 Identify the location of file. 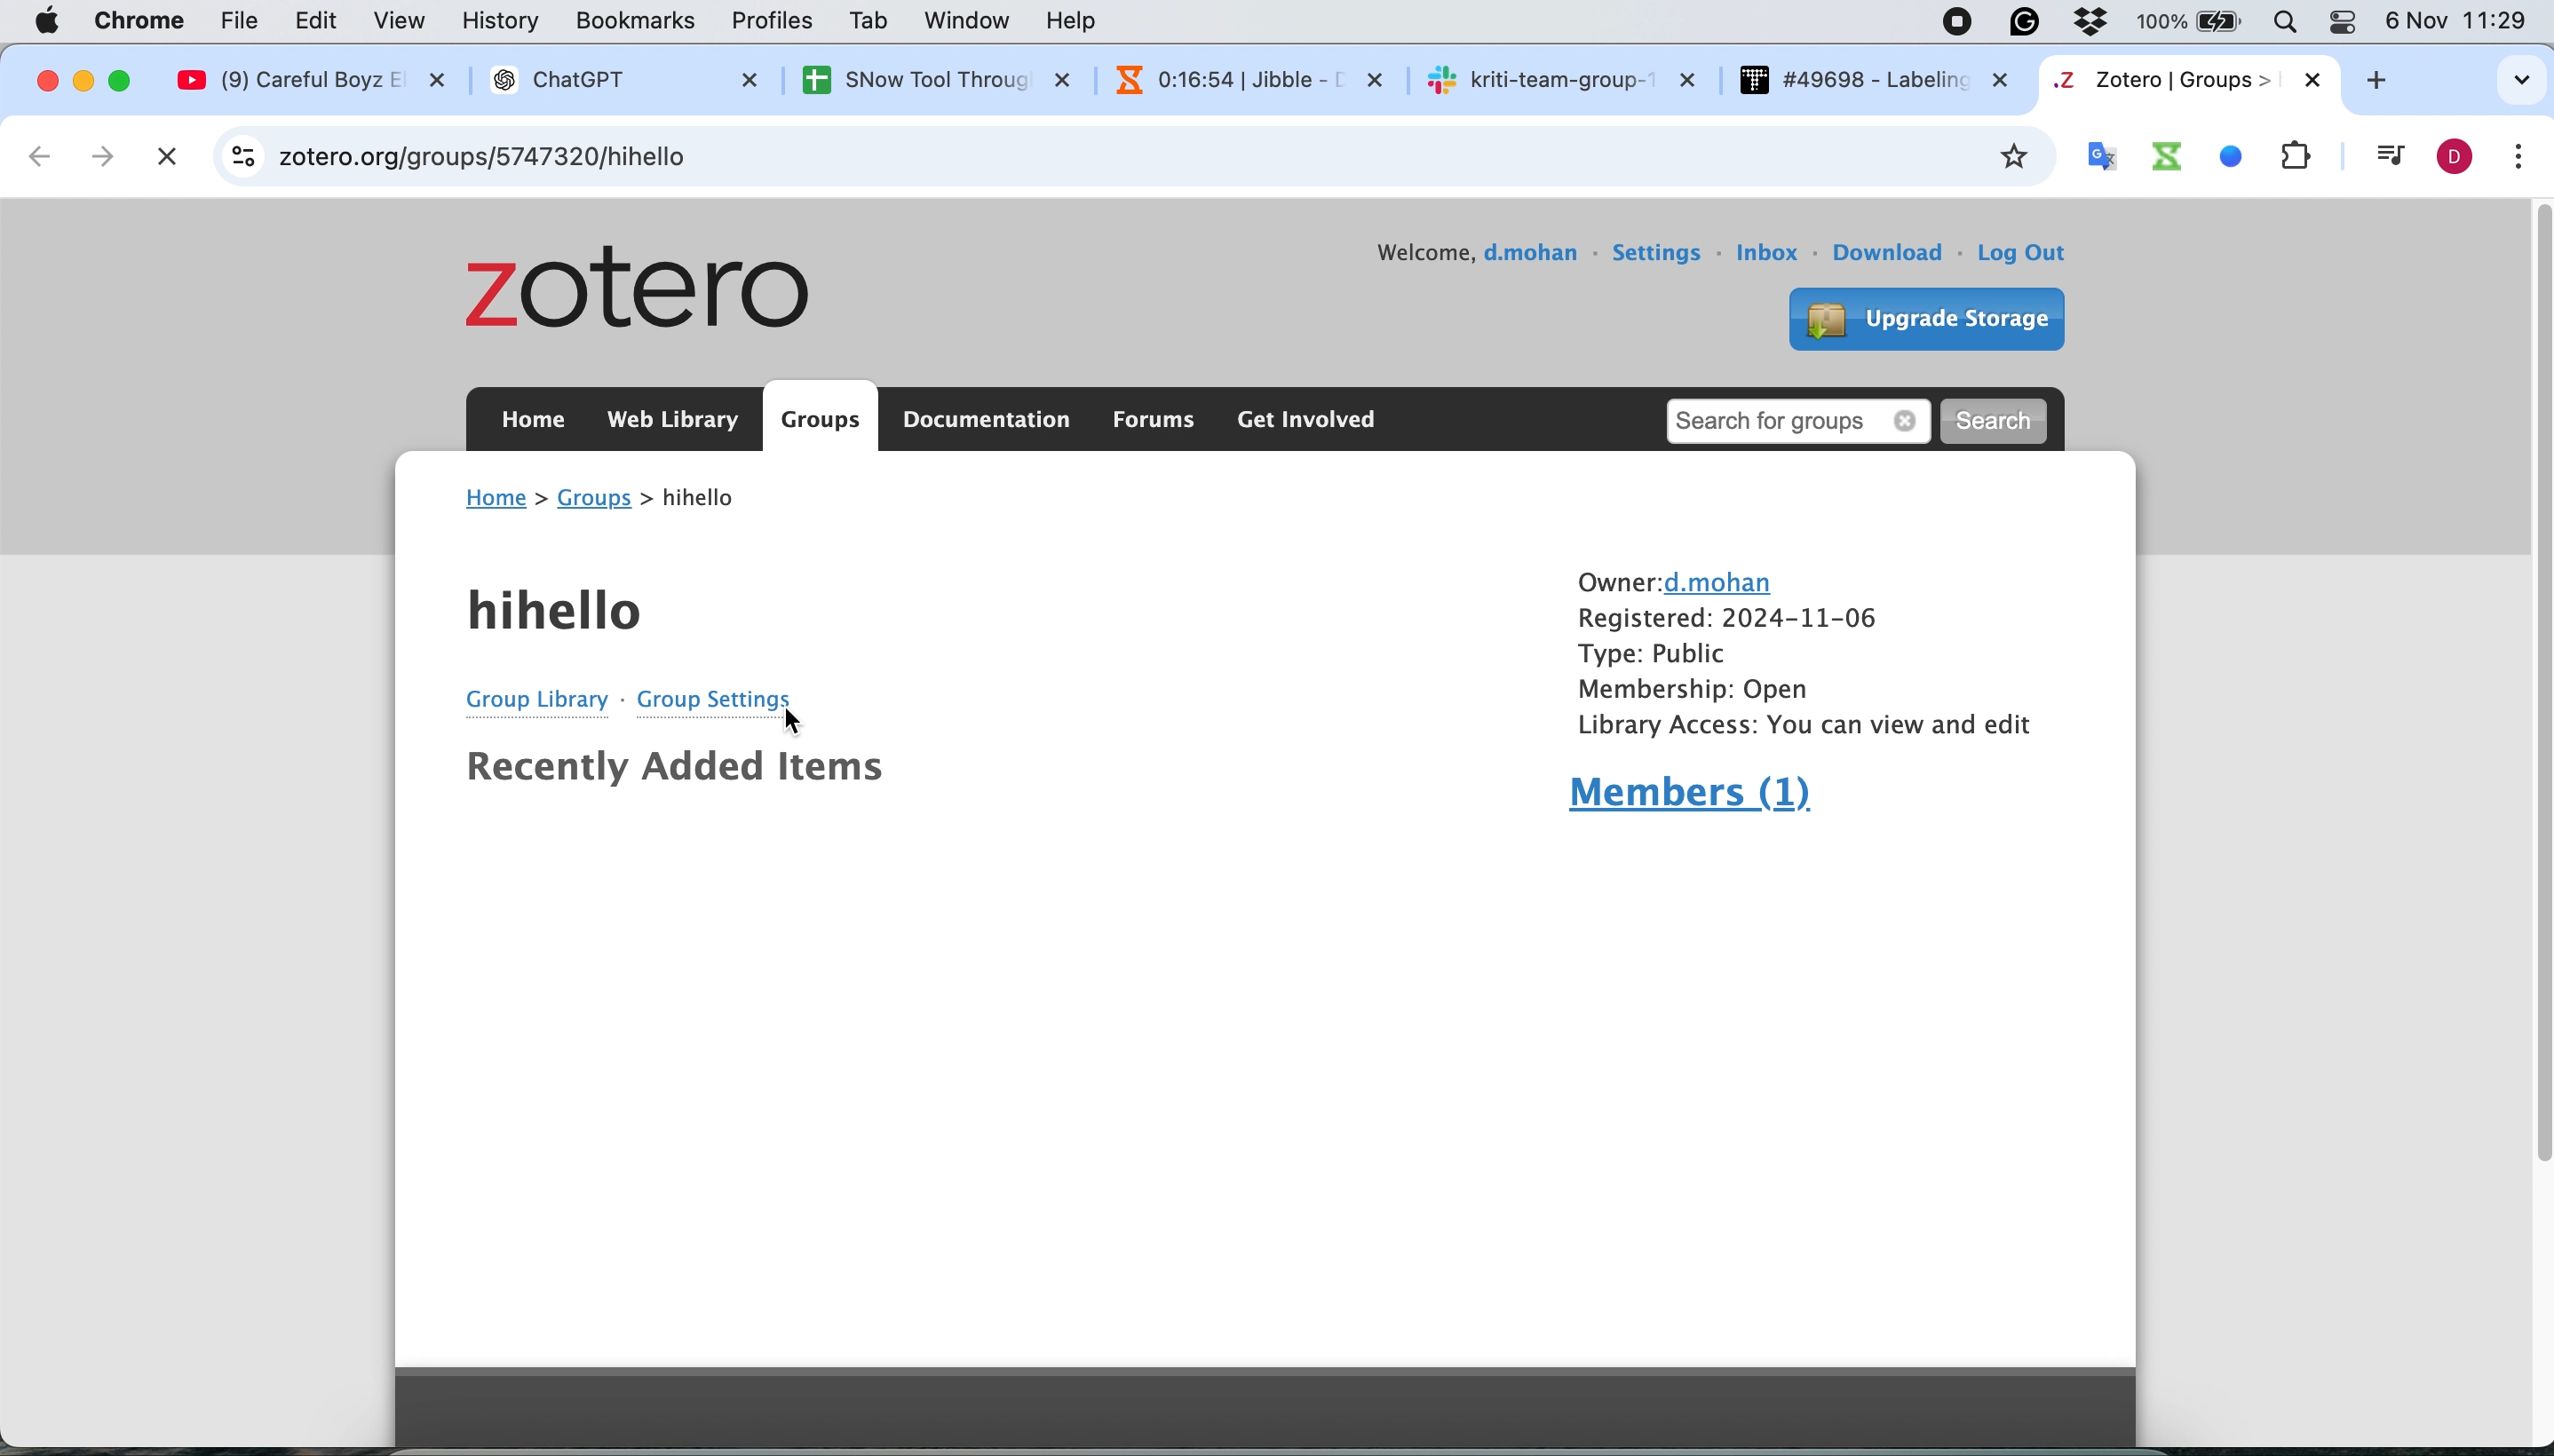
(246, 21).